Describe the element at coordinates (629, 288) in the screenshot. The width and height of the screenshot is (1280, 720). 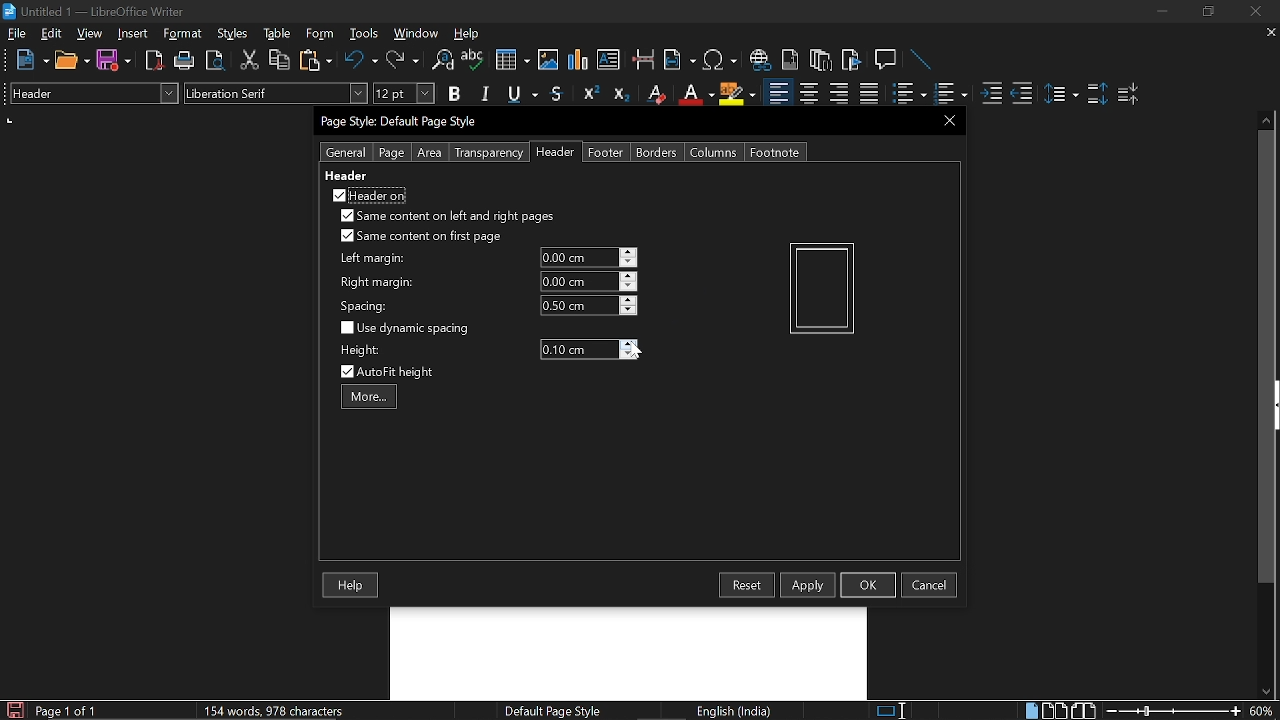
I see `decrease right margin` at that location.